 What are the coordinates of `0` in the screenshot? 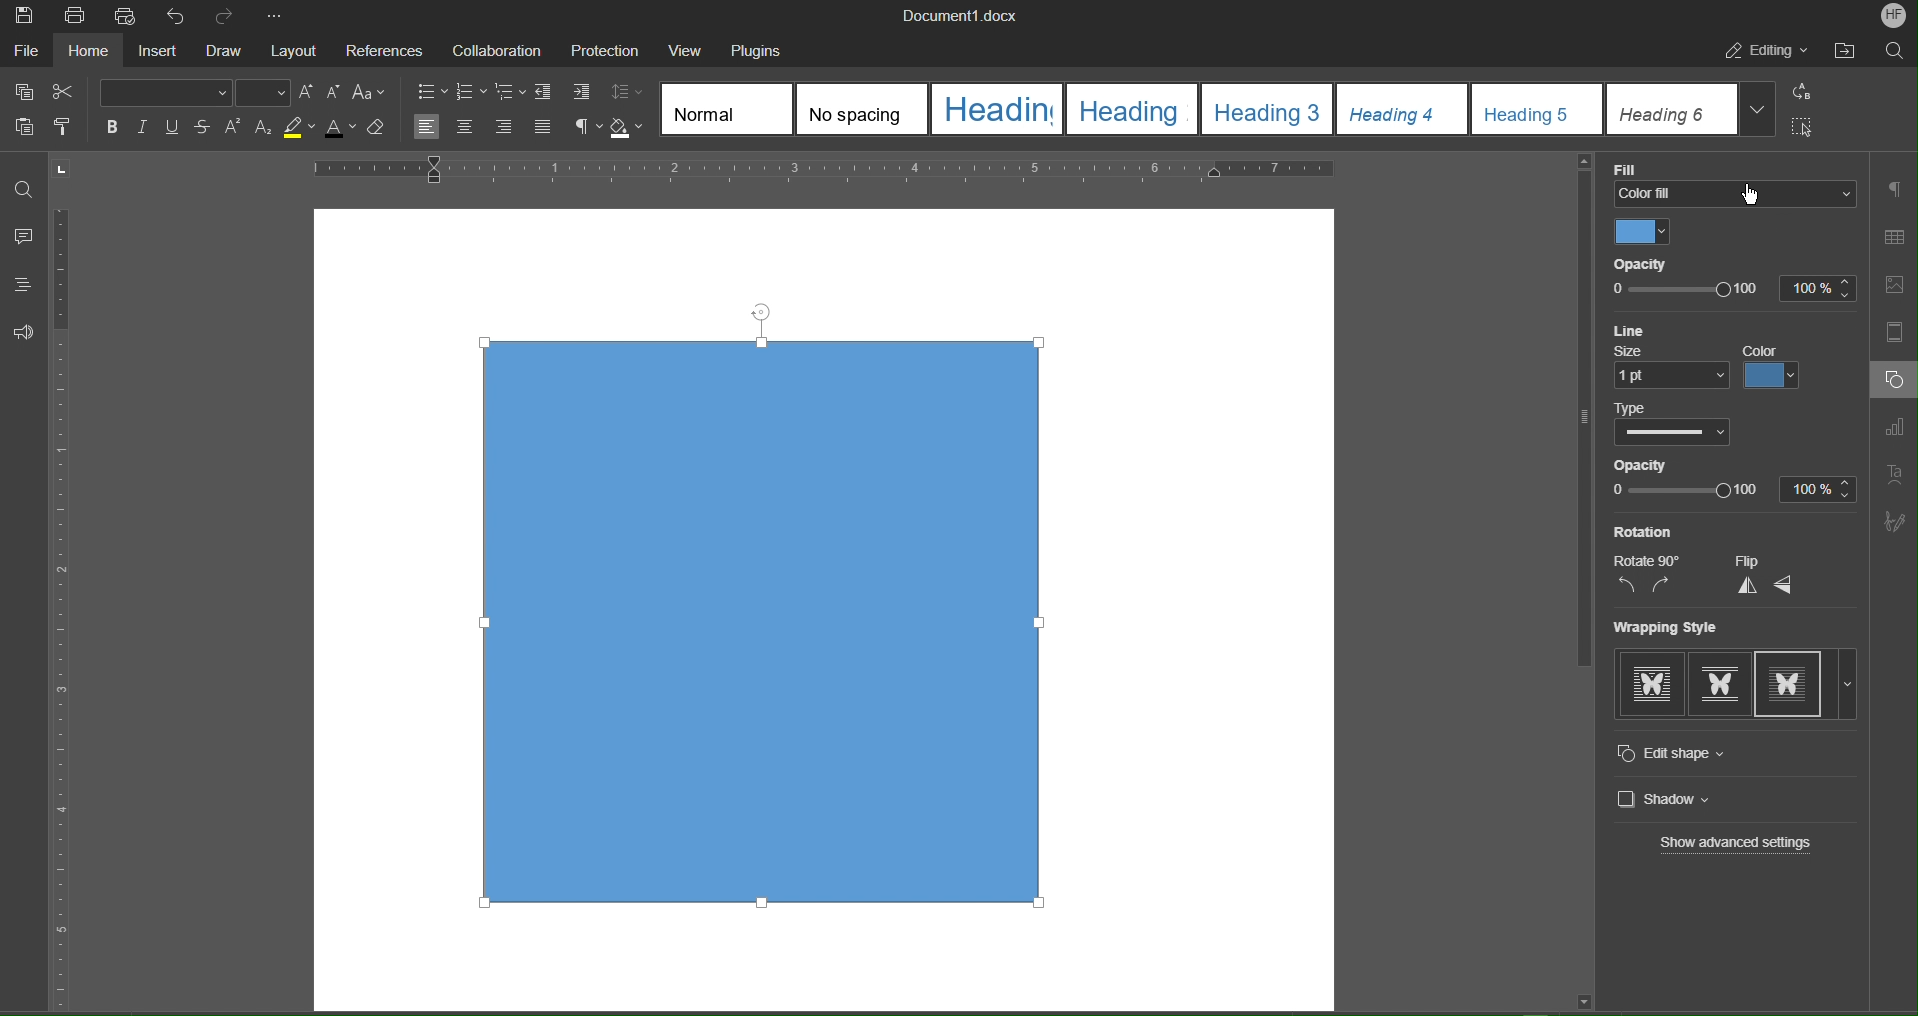 It's located at (1614, 290).